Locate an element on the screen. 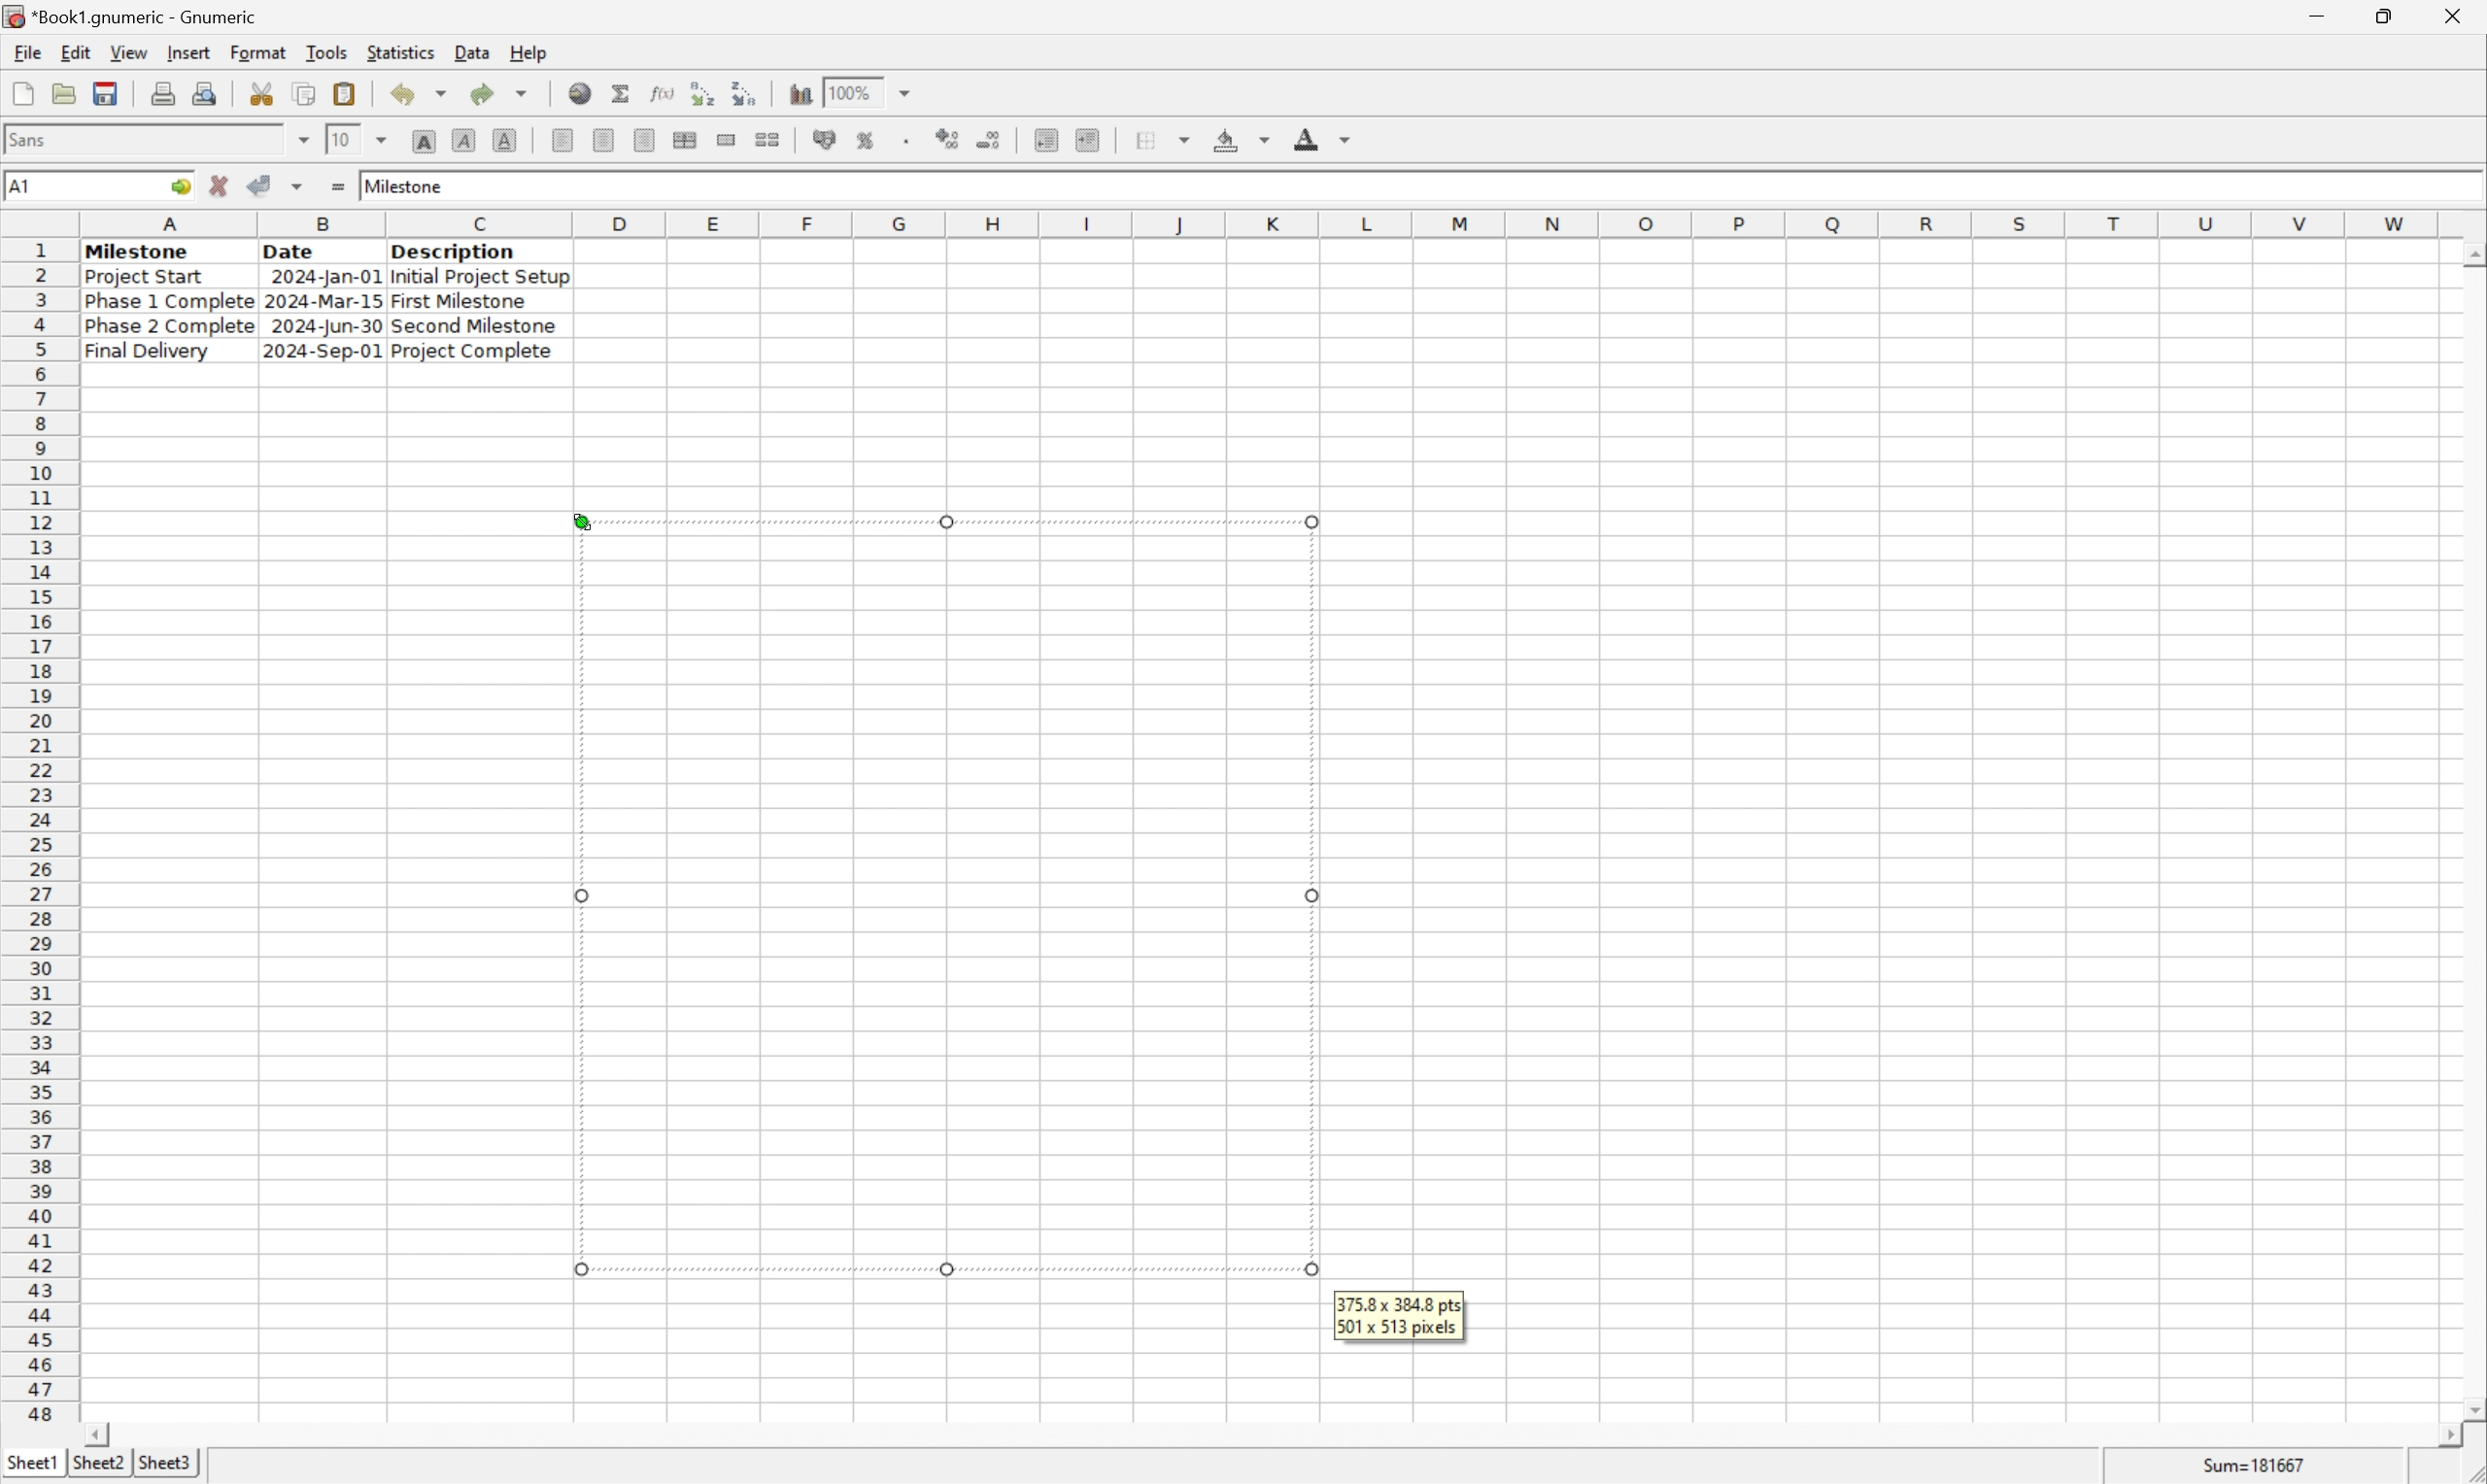 Image resolution: width=2487 pixels, height=1484 pixels. align left is located at coordinates (564, 141).